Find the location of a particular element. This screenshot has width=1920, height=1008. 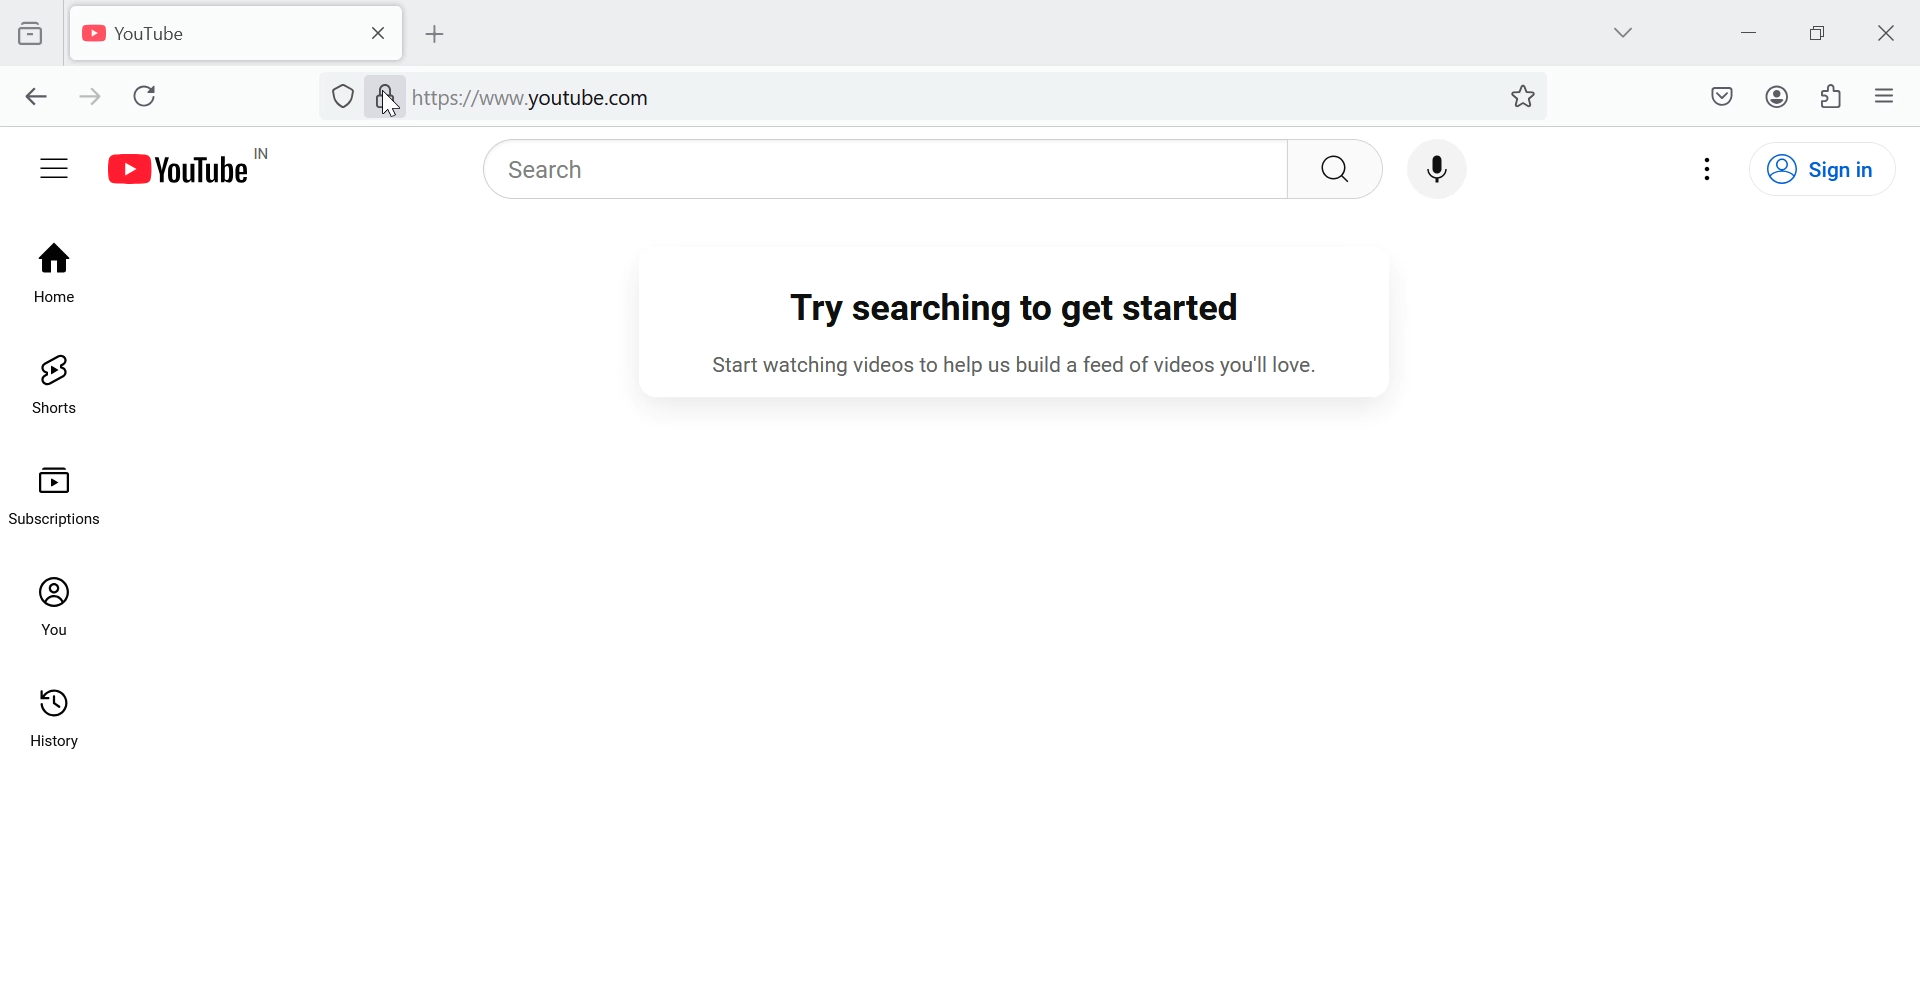

Open application menu is located at coordinates (1884, 94).